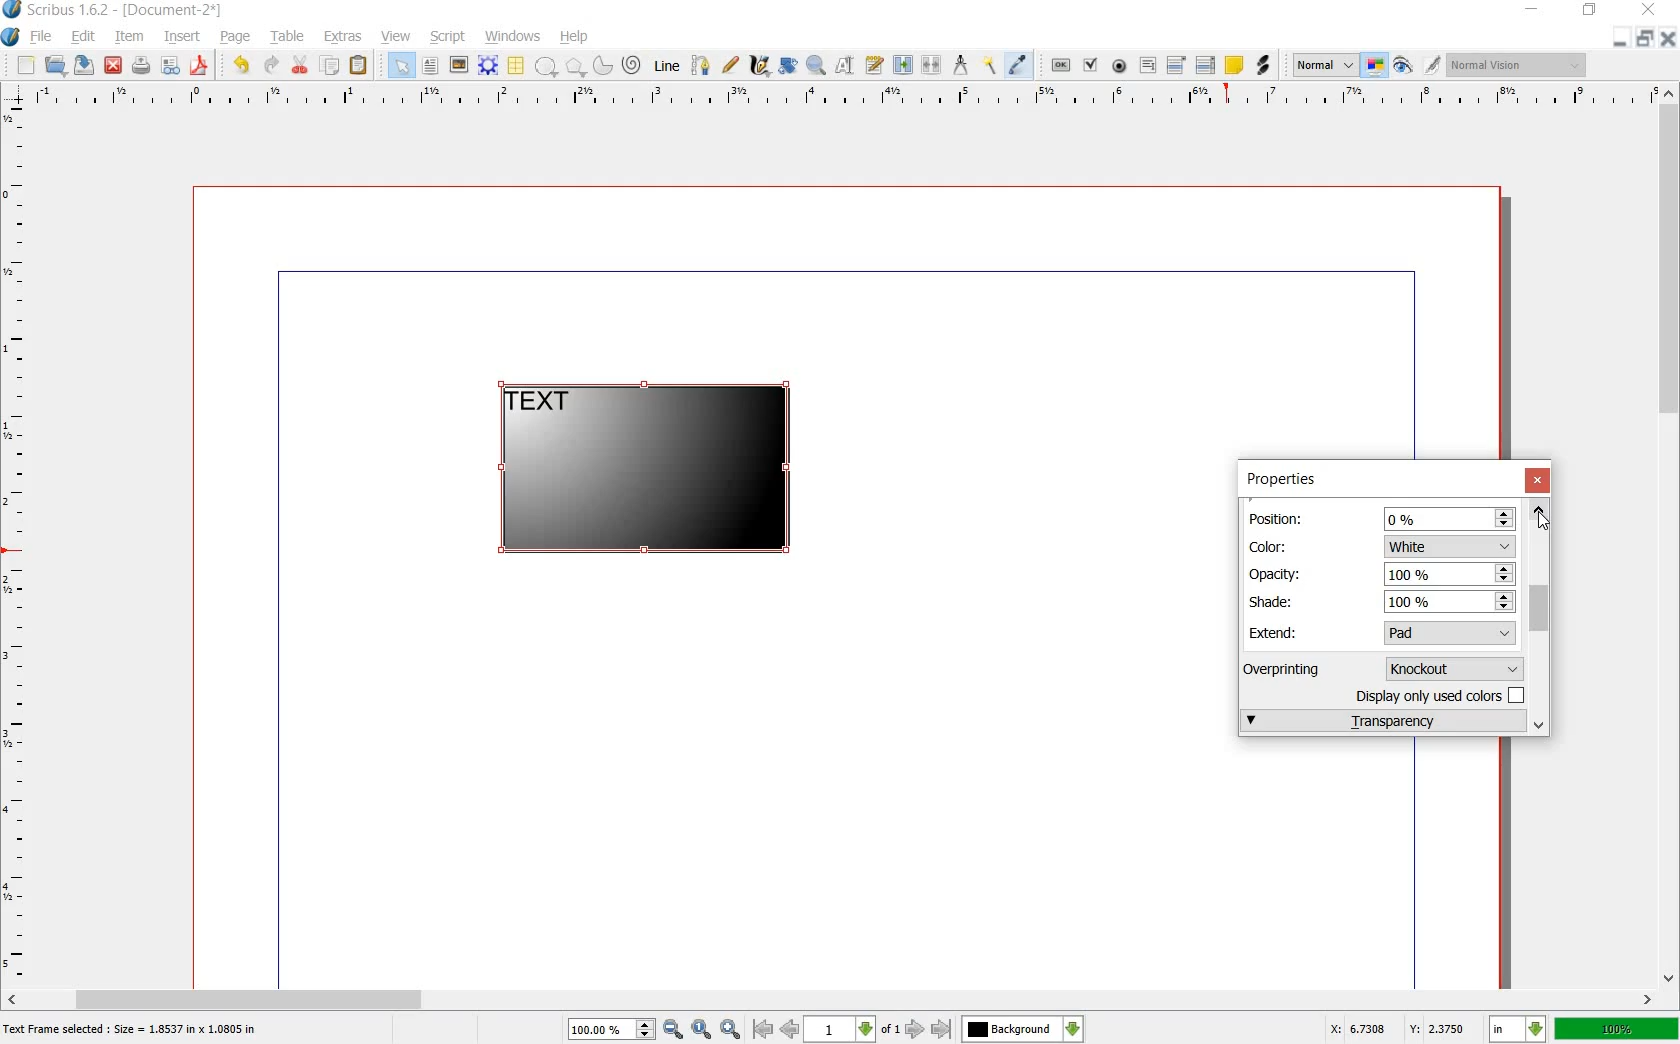  Describe the element at coordinates (1433, 66) in the screenshot. I see `edit in preview mode` at that location.